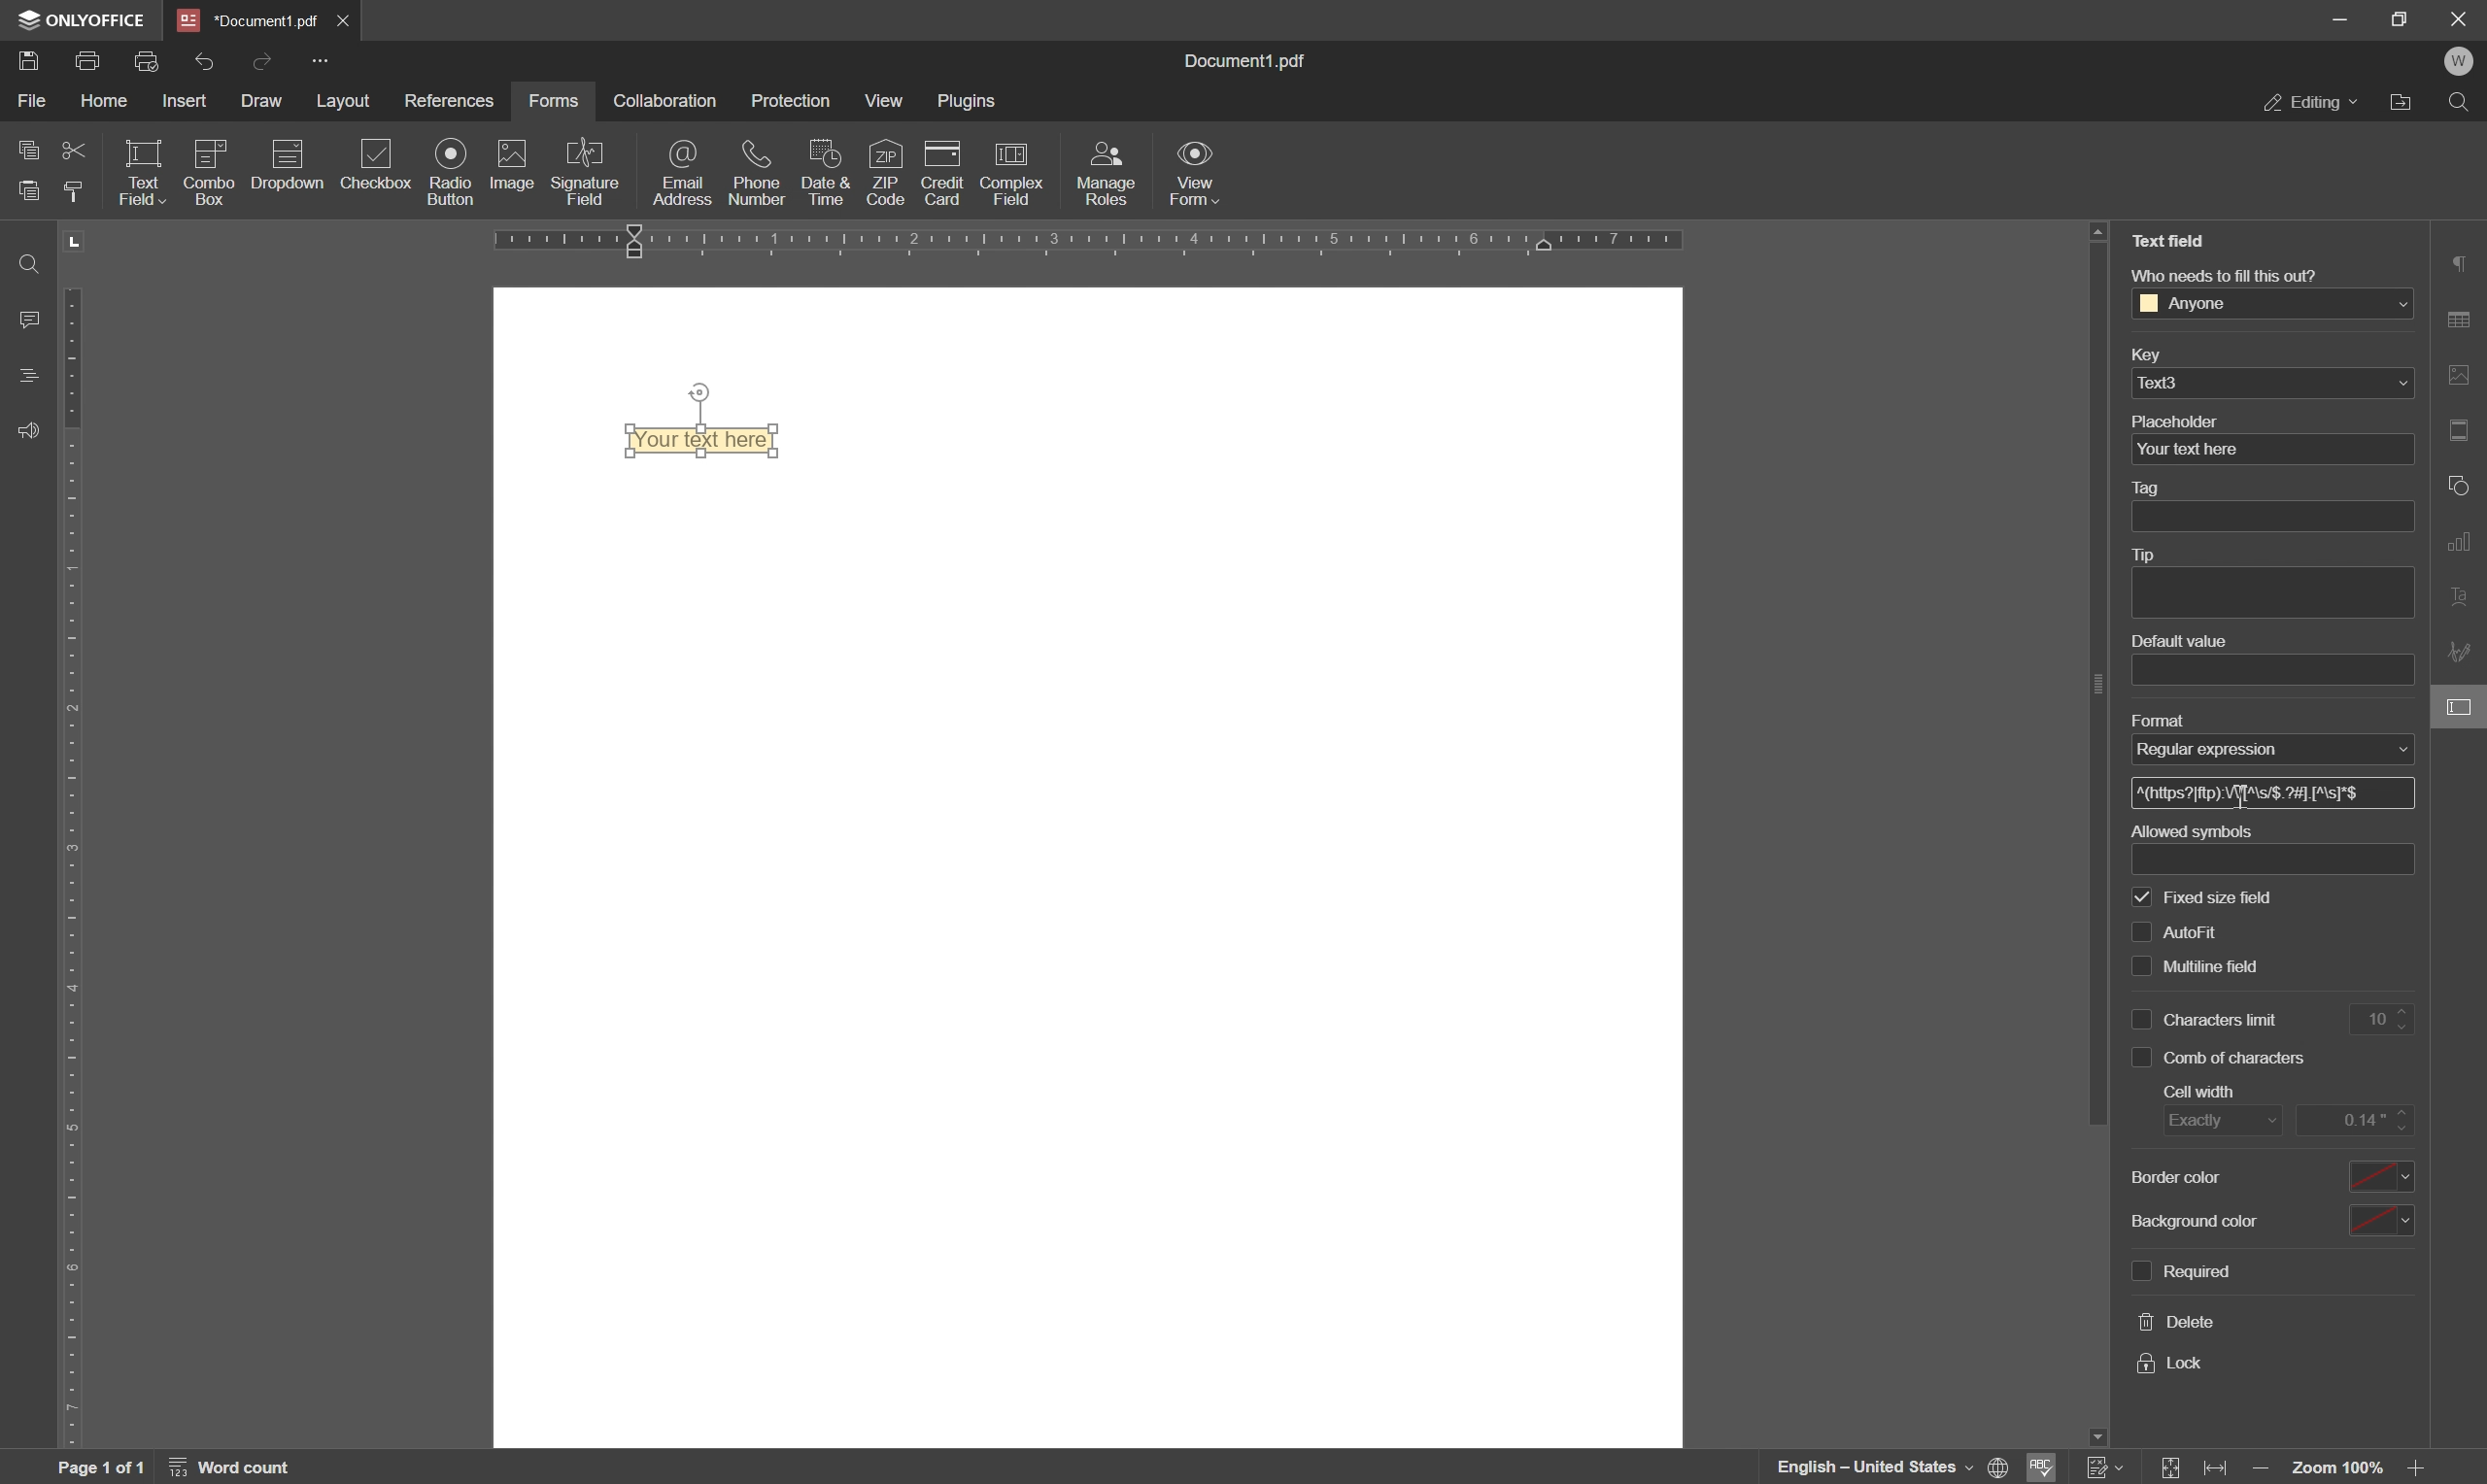 The height and width of the screenshot is (1484, 2487). Describe the element at coordinates (112, 104) in the screenshot. I see `home` at that location.